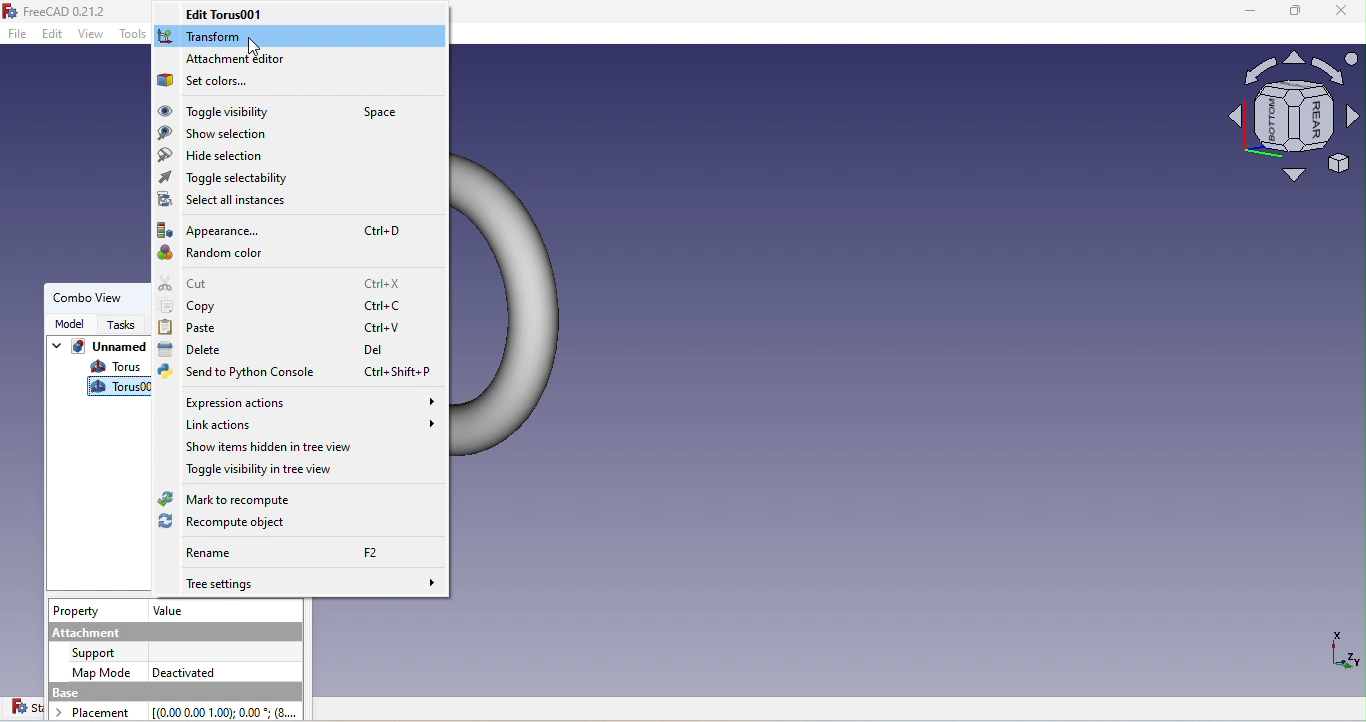 The height and width of the screenshot is (722, 1366). Describe the element at coordinates (121, 386) in the screenshot. I see `Copied object` at that location.